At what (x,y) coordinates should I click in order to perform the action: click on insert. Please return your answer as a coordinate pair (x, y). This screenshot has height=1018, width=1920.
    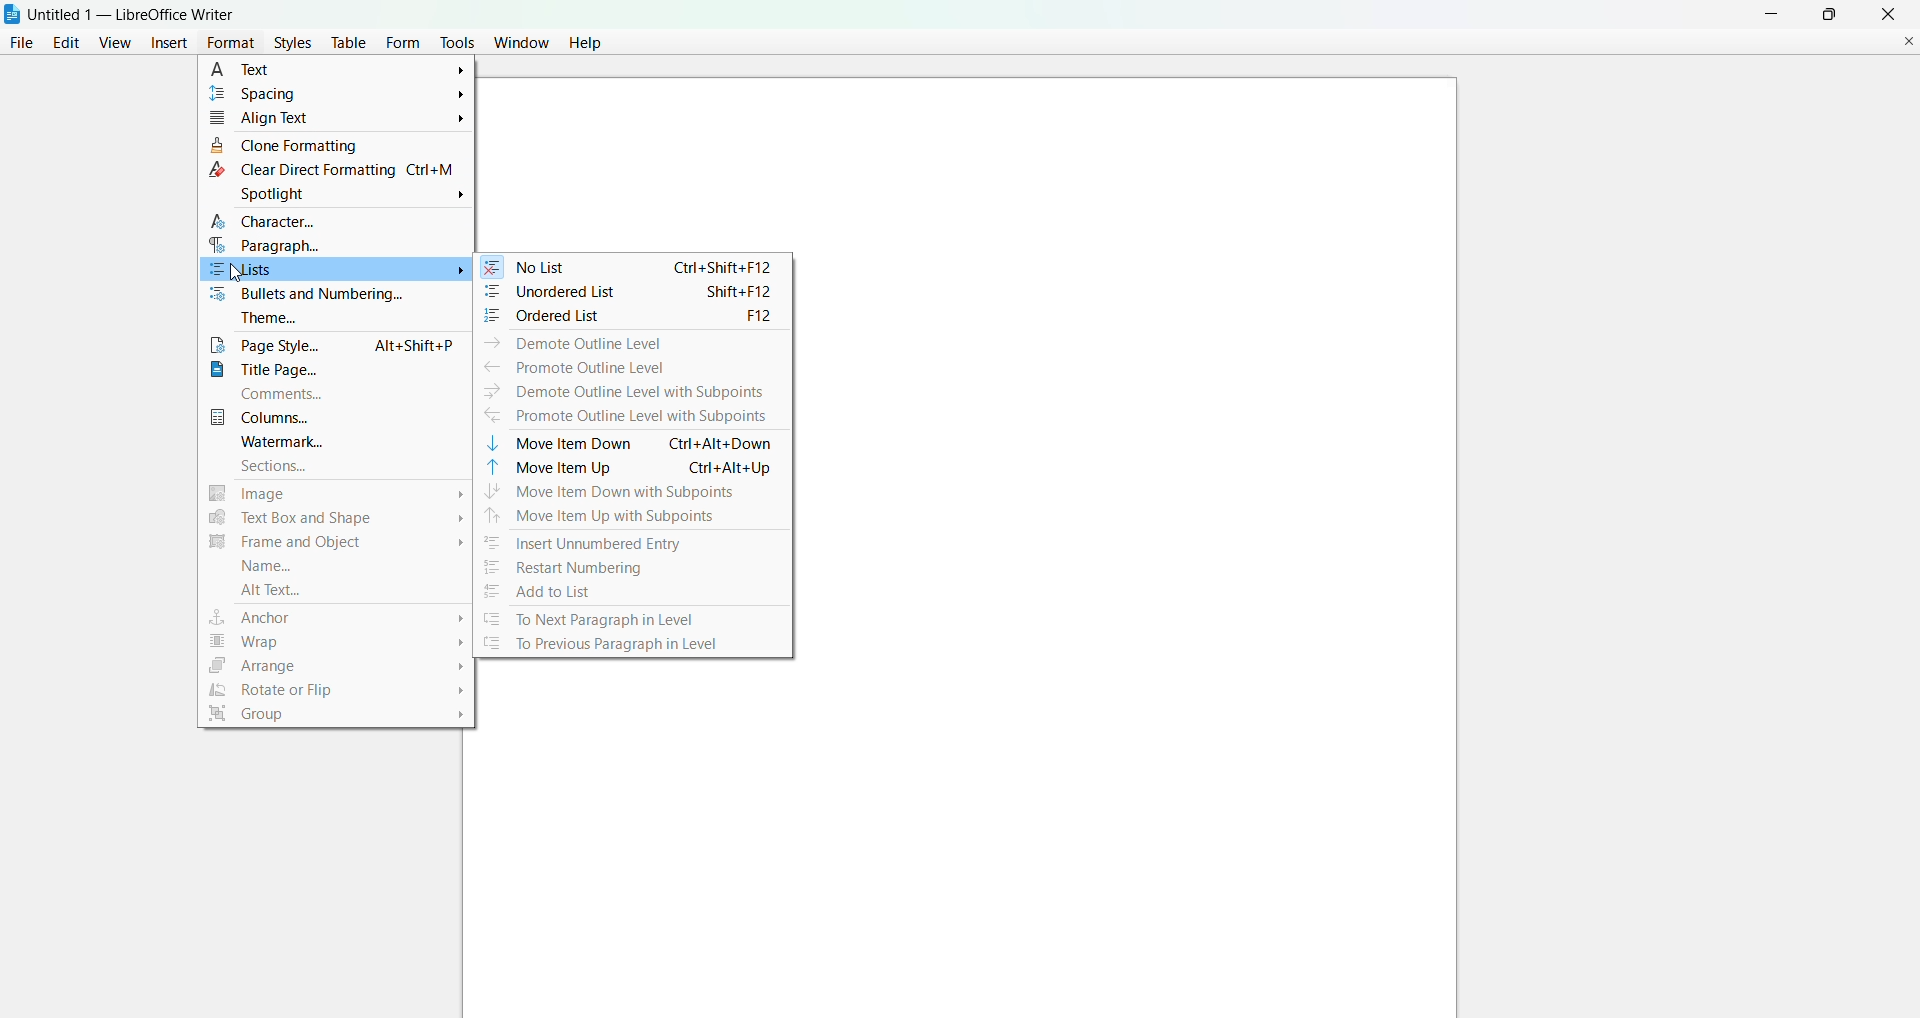
    Looking at the image, I should click on (164, 42).